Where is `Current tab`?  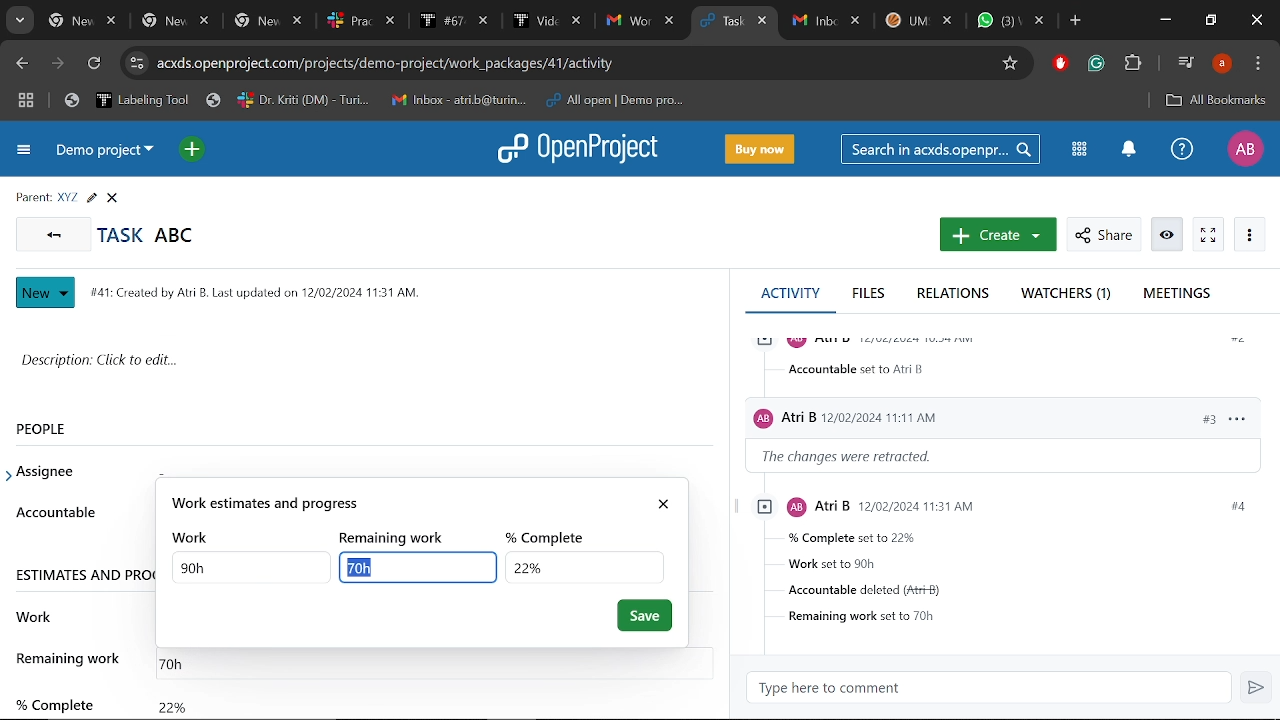 Current tab is located at coordinates (718, 22).